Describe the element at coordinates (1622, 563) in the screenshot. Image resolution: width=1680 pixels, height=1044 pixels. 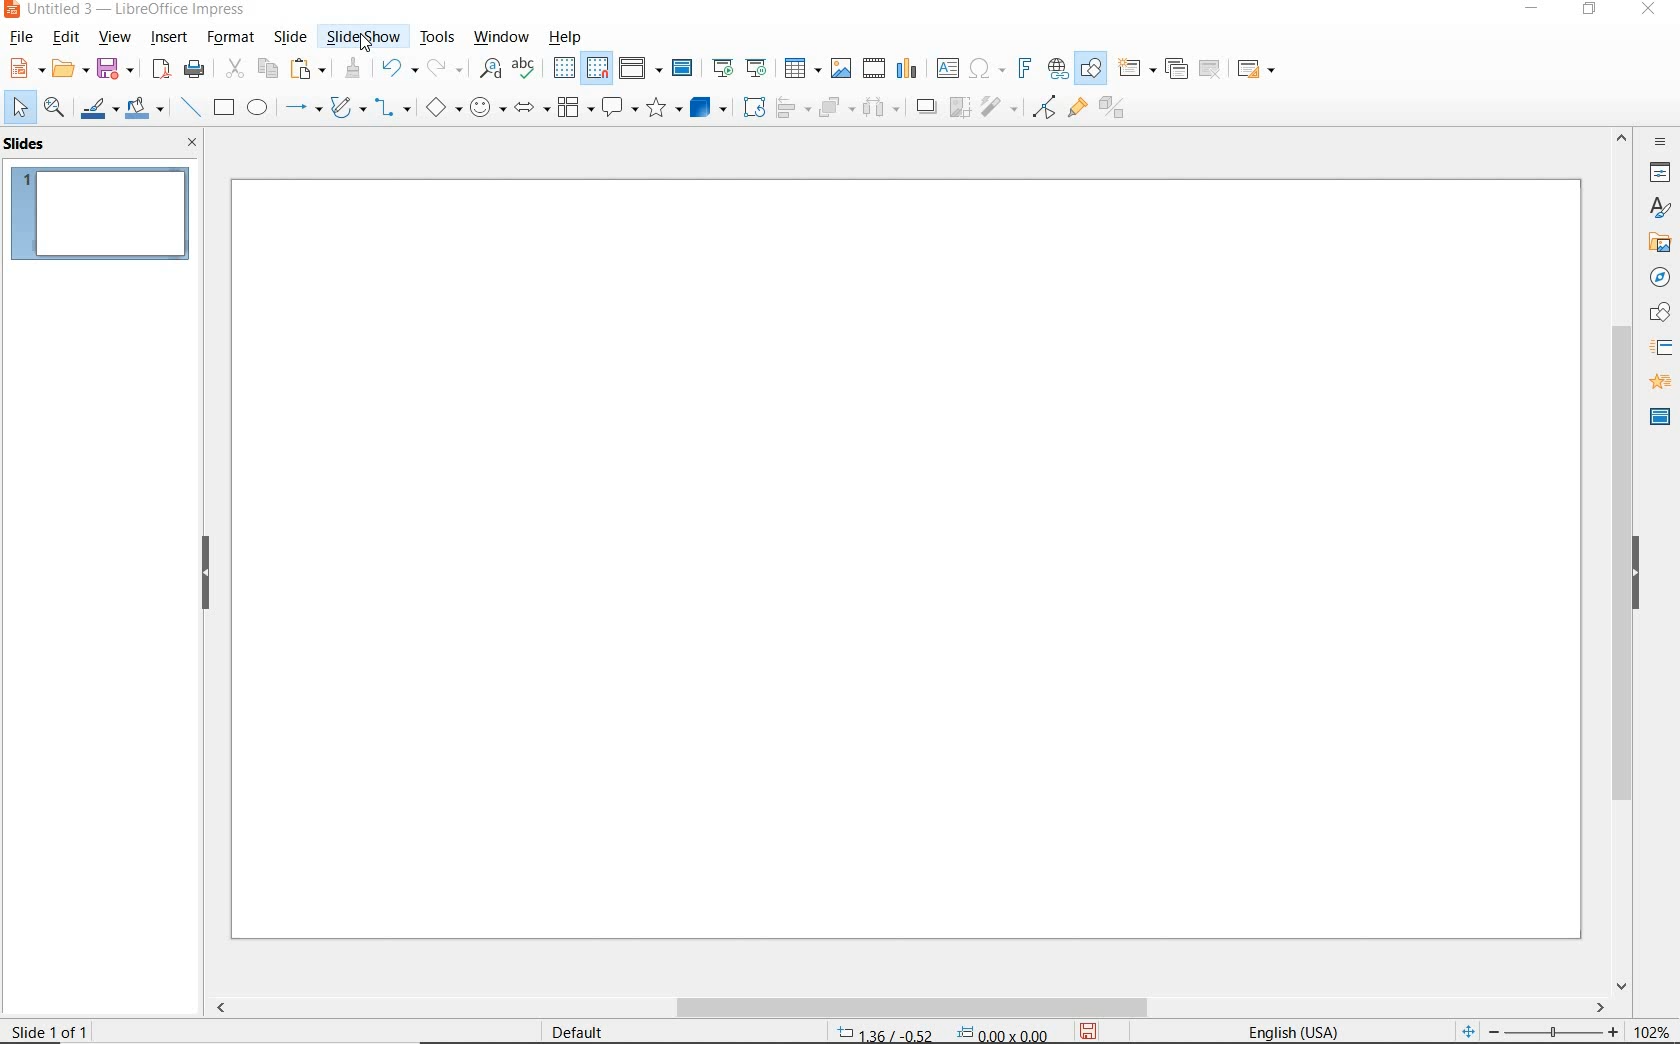
I see `SROLLBAR` at that location.